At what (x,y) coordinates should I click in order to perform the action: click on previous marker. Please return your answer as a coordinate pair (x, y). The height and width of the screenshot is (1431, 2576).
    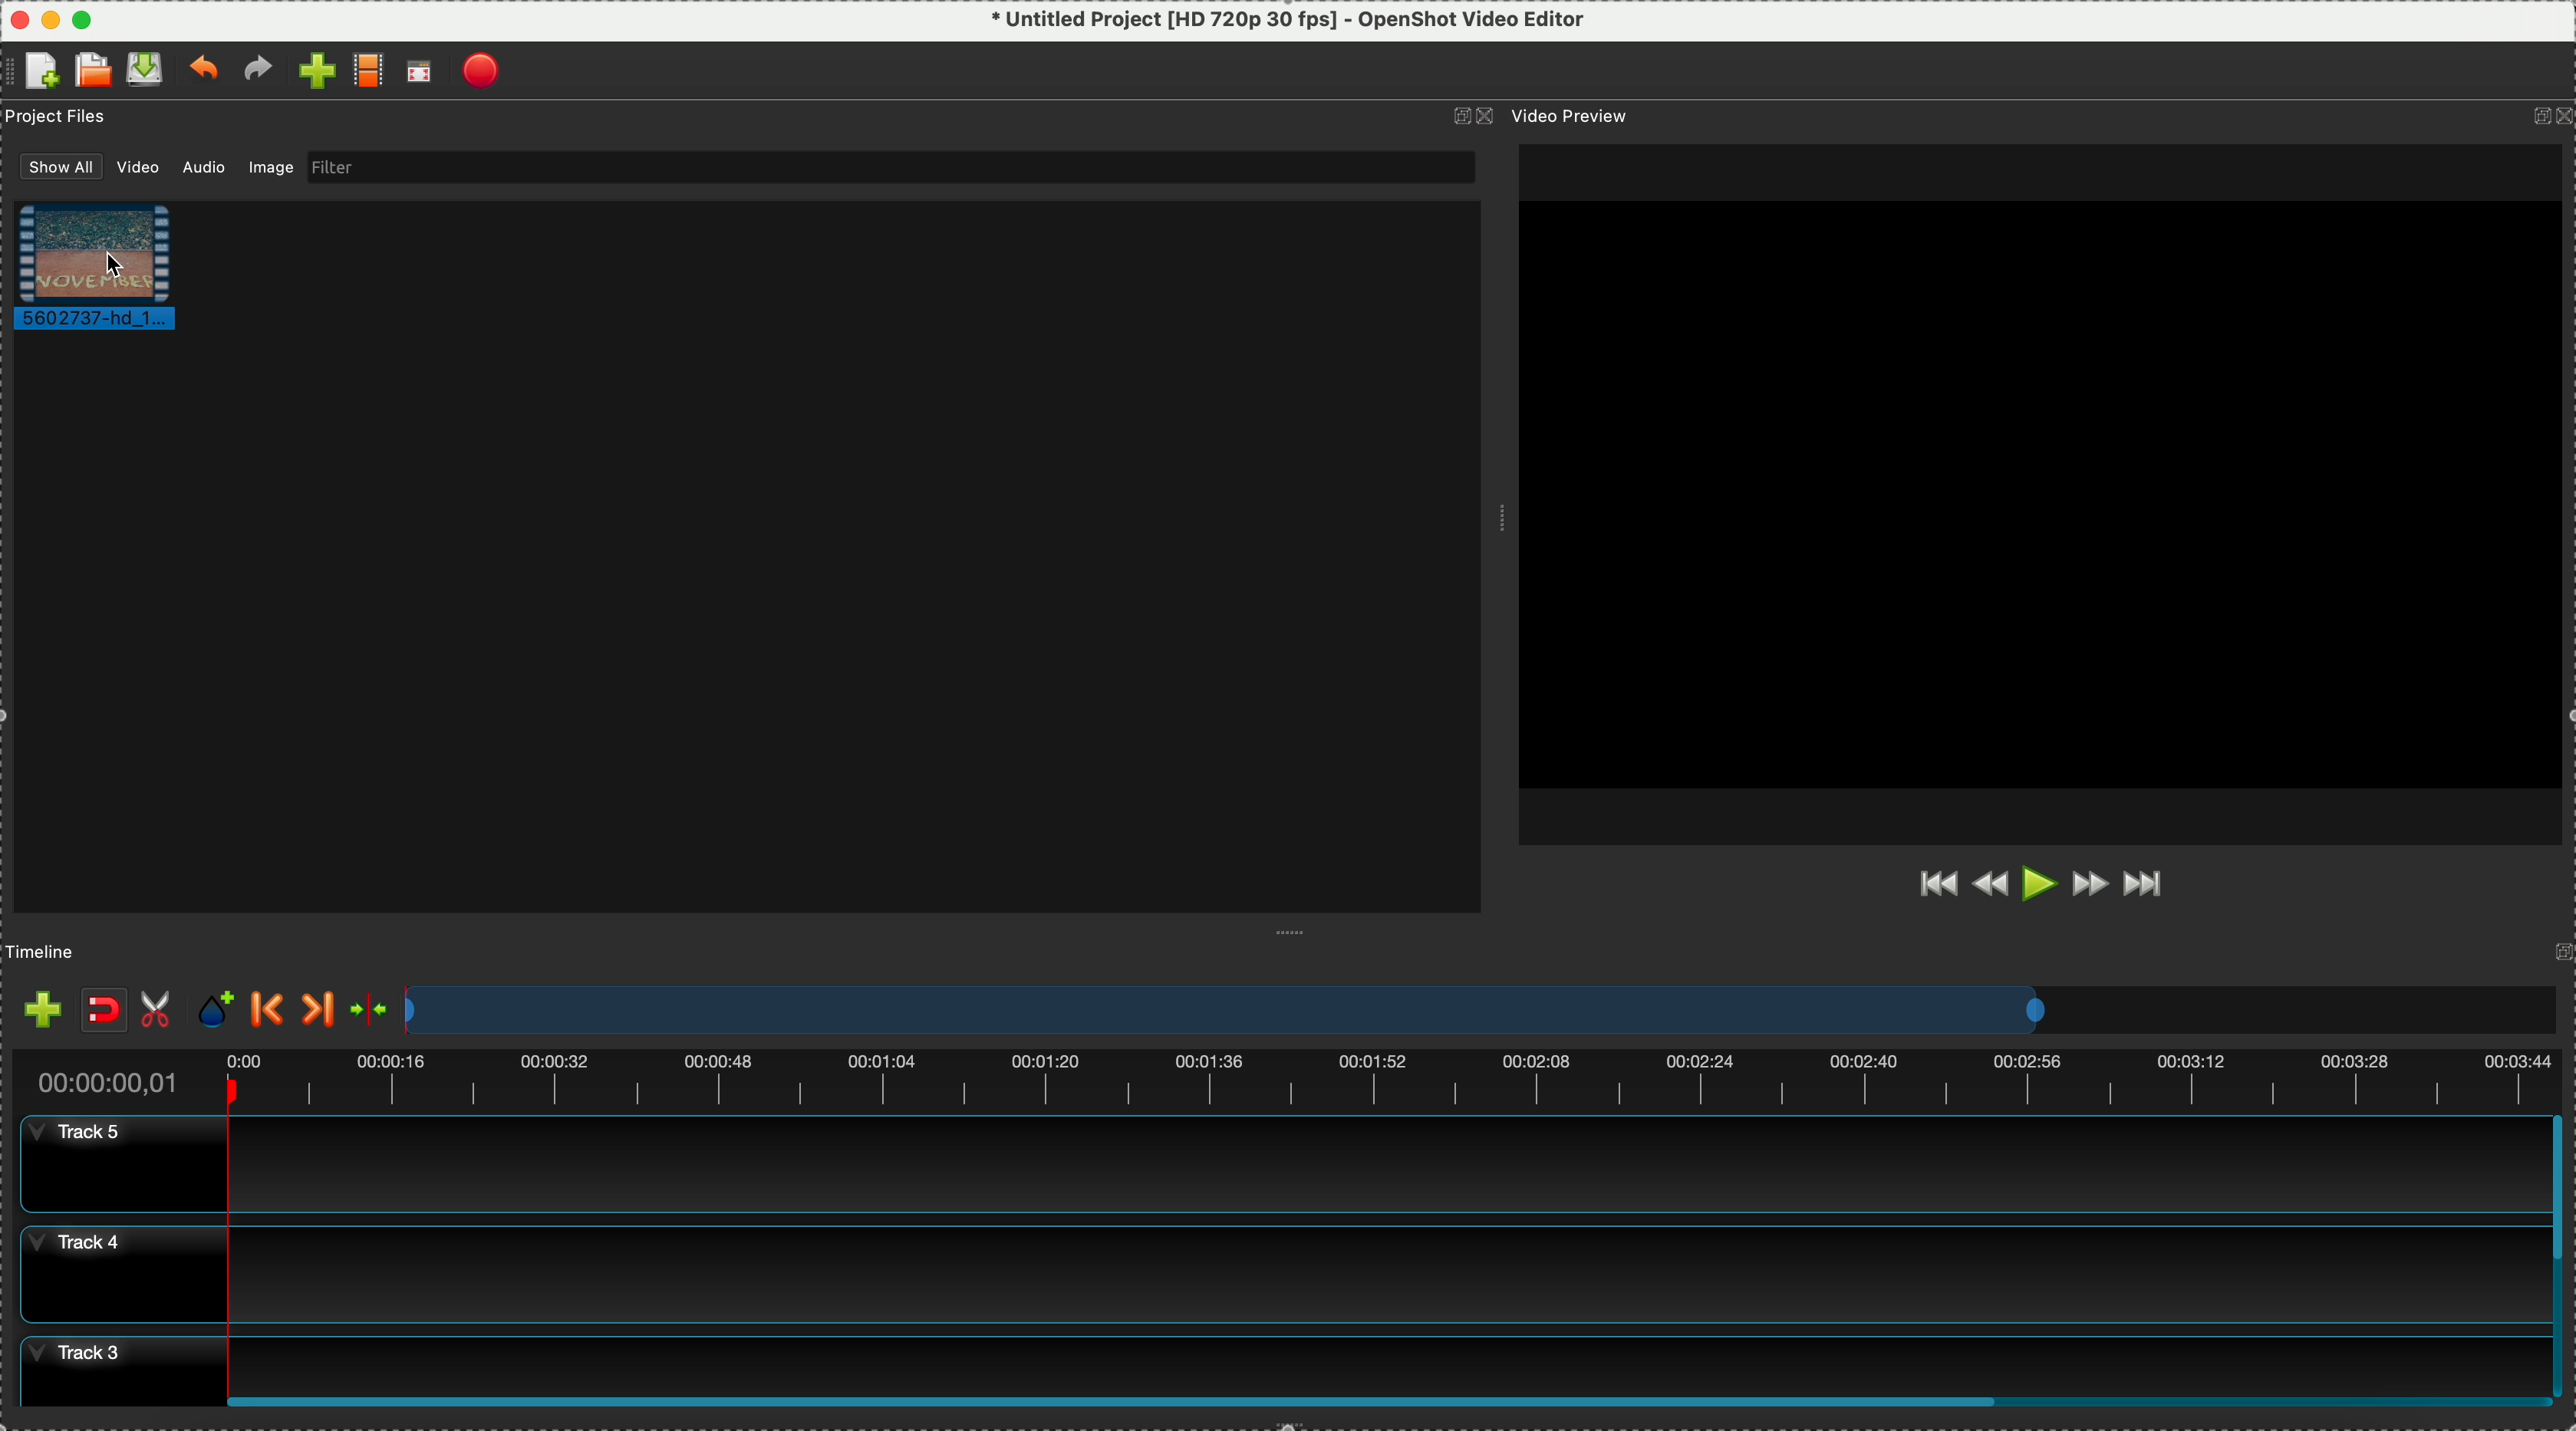
    Looking at the image, I should click on (267, 1010).